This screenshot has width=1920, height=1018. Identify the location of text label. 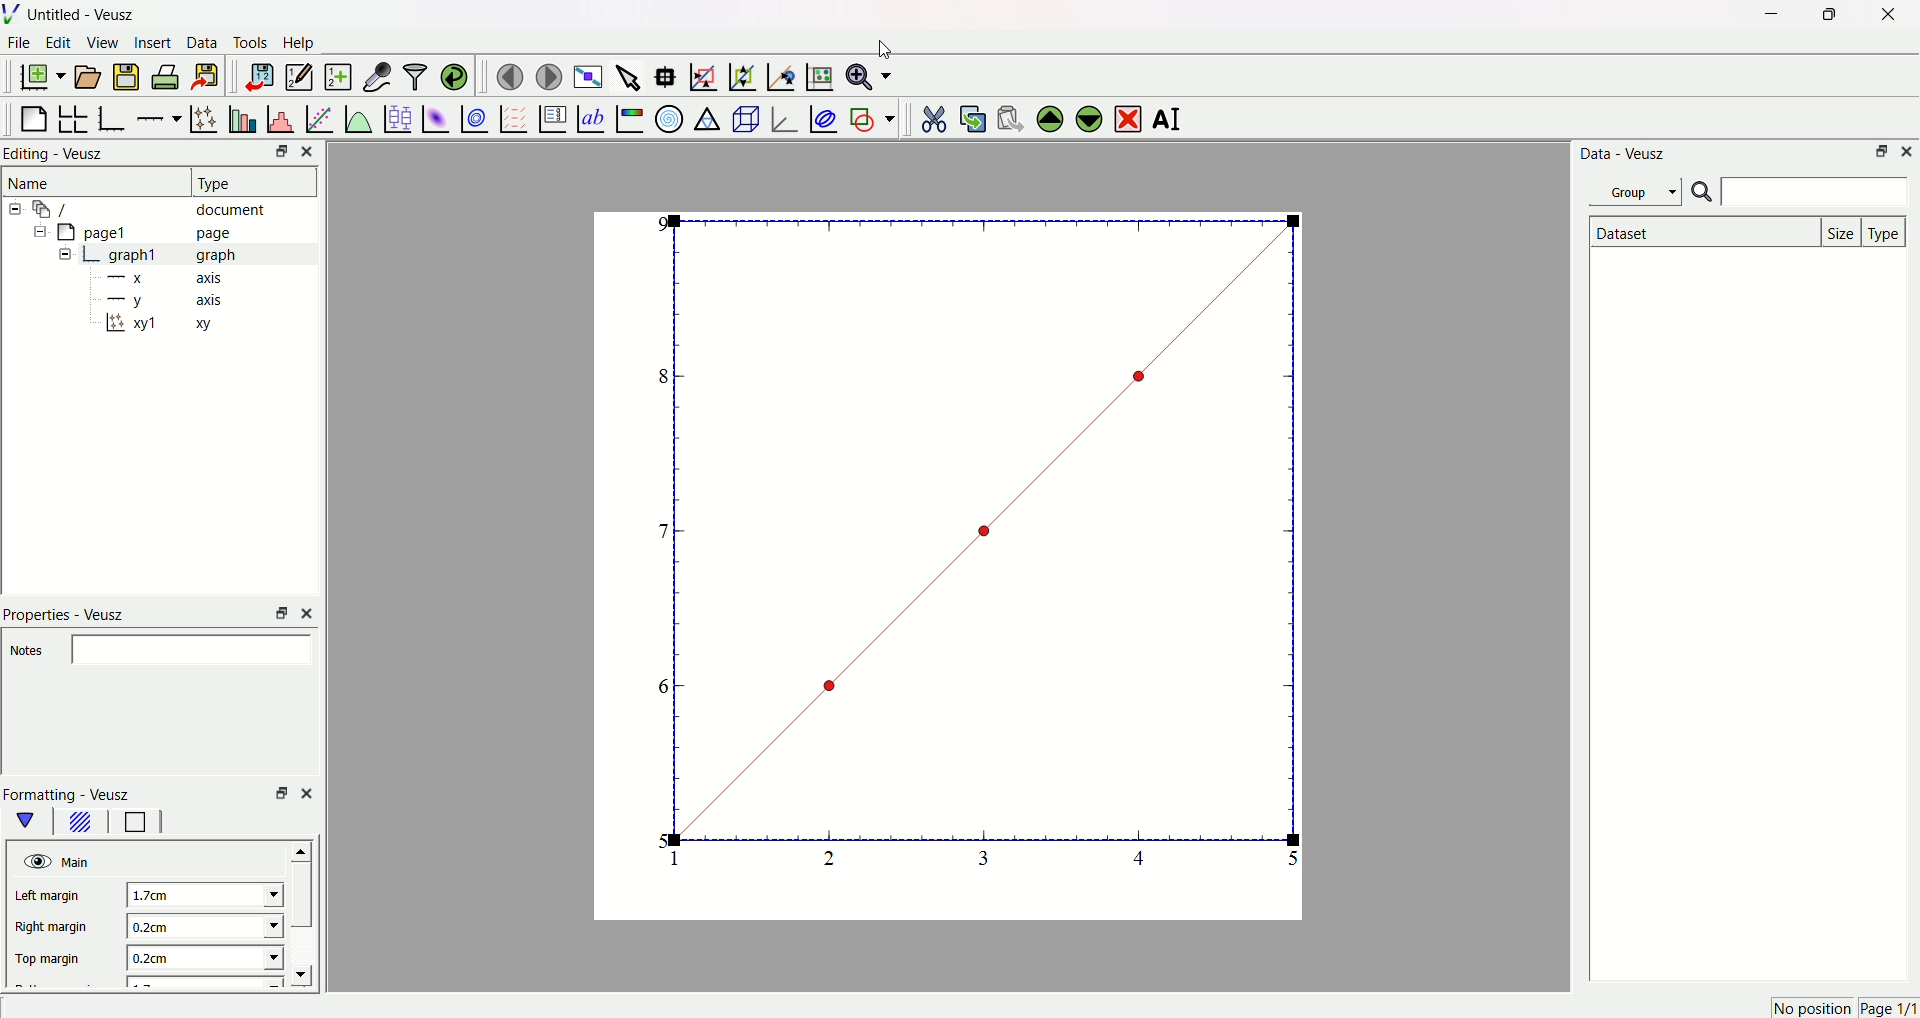
(589, 117).